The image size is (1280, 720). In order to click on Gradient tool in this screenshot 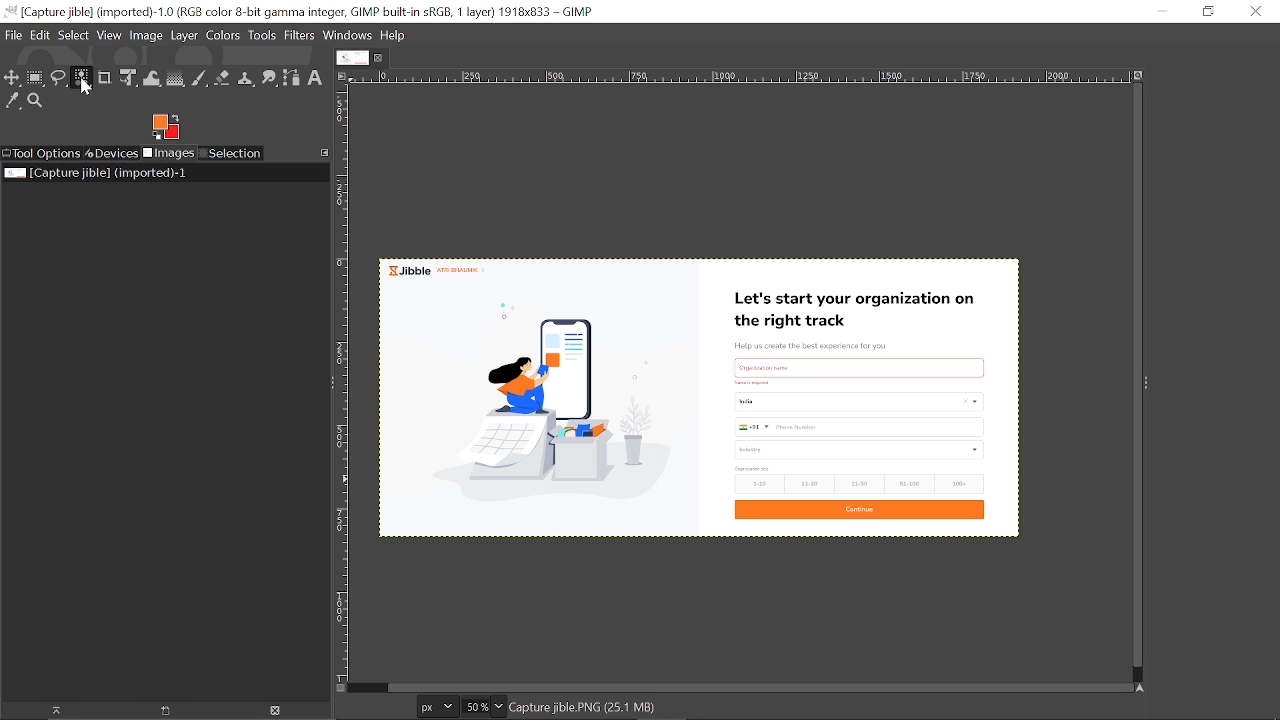, I will do `click(176, 79)`.